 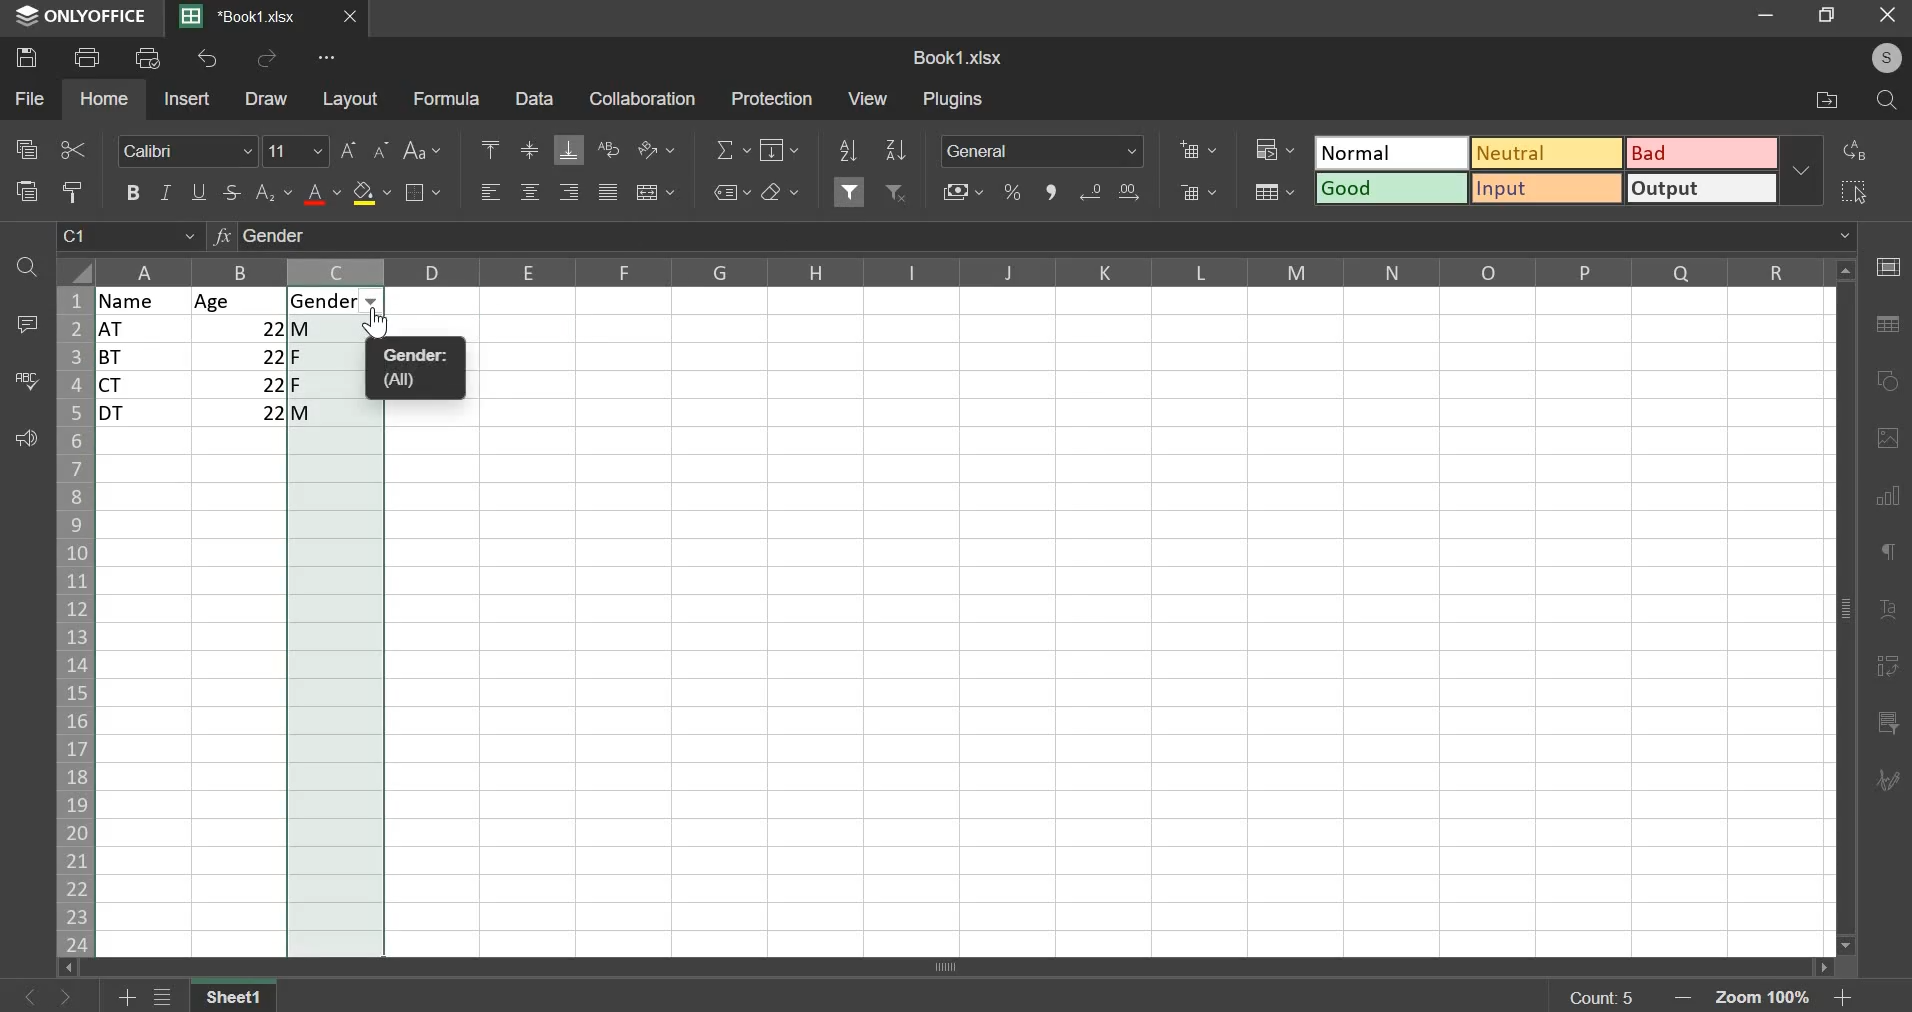 I want to click on cut, so click(x=73, y=150).